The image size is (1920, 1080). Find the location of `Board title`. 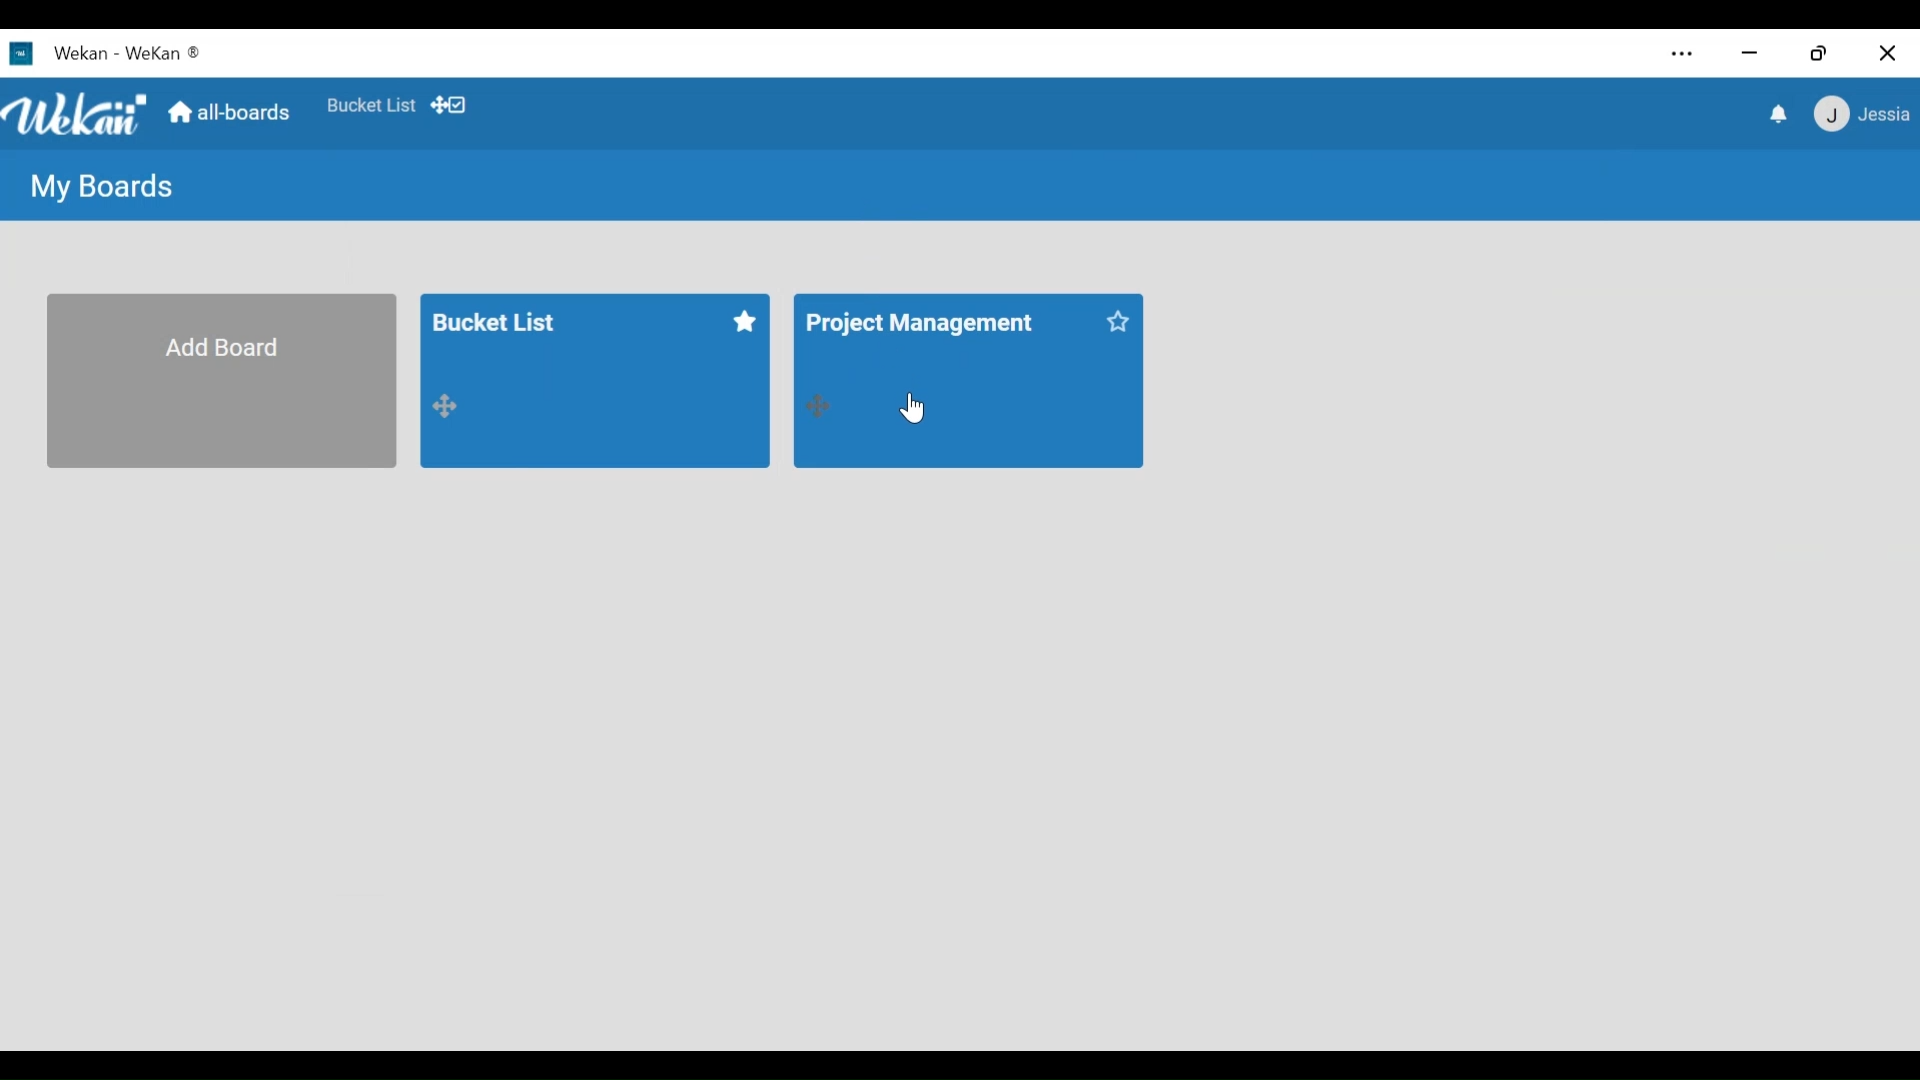

Board title is located at coordinates (513, 326).